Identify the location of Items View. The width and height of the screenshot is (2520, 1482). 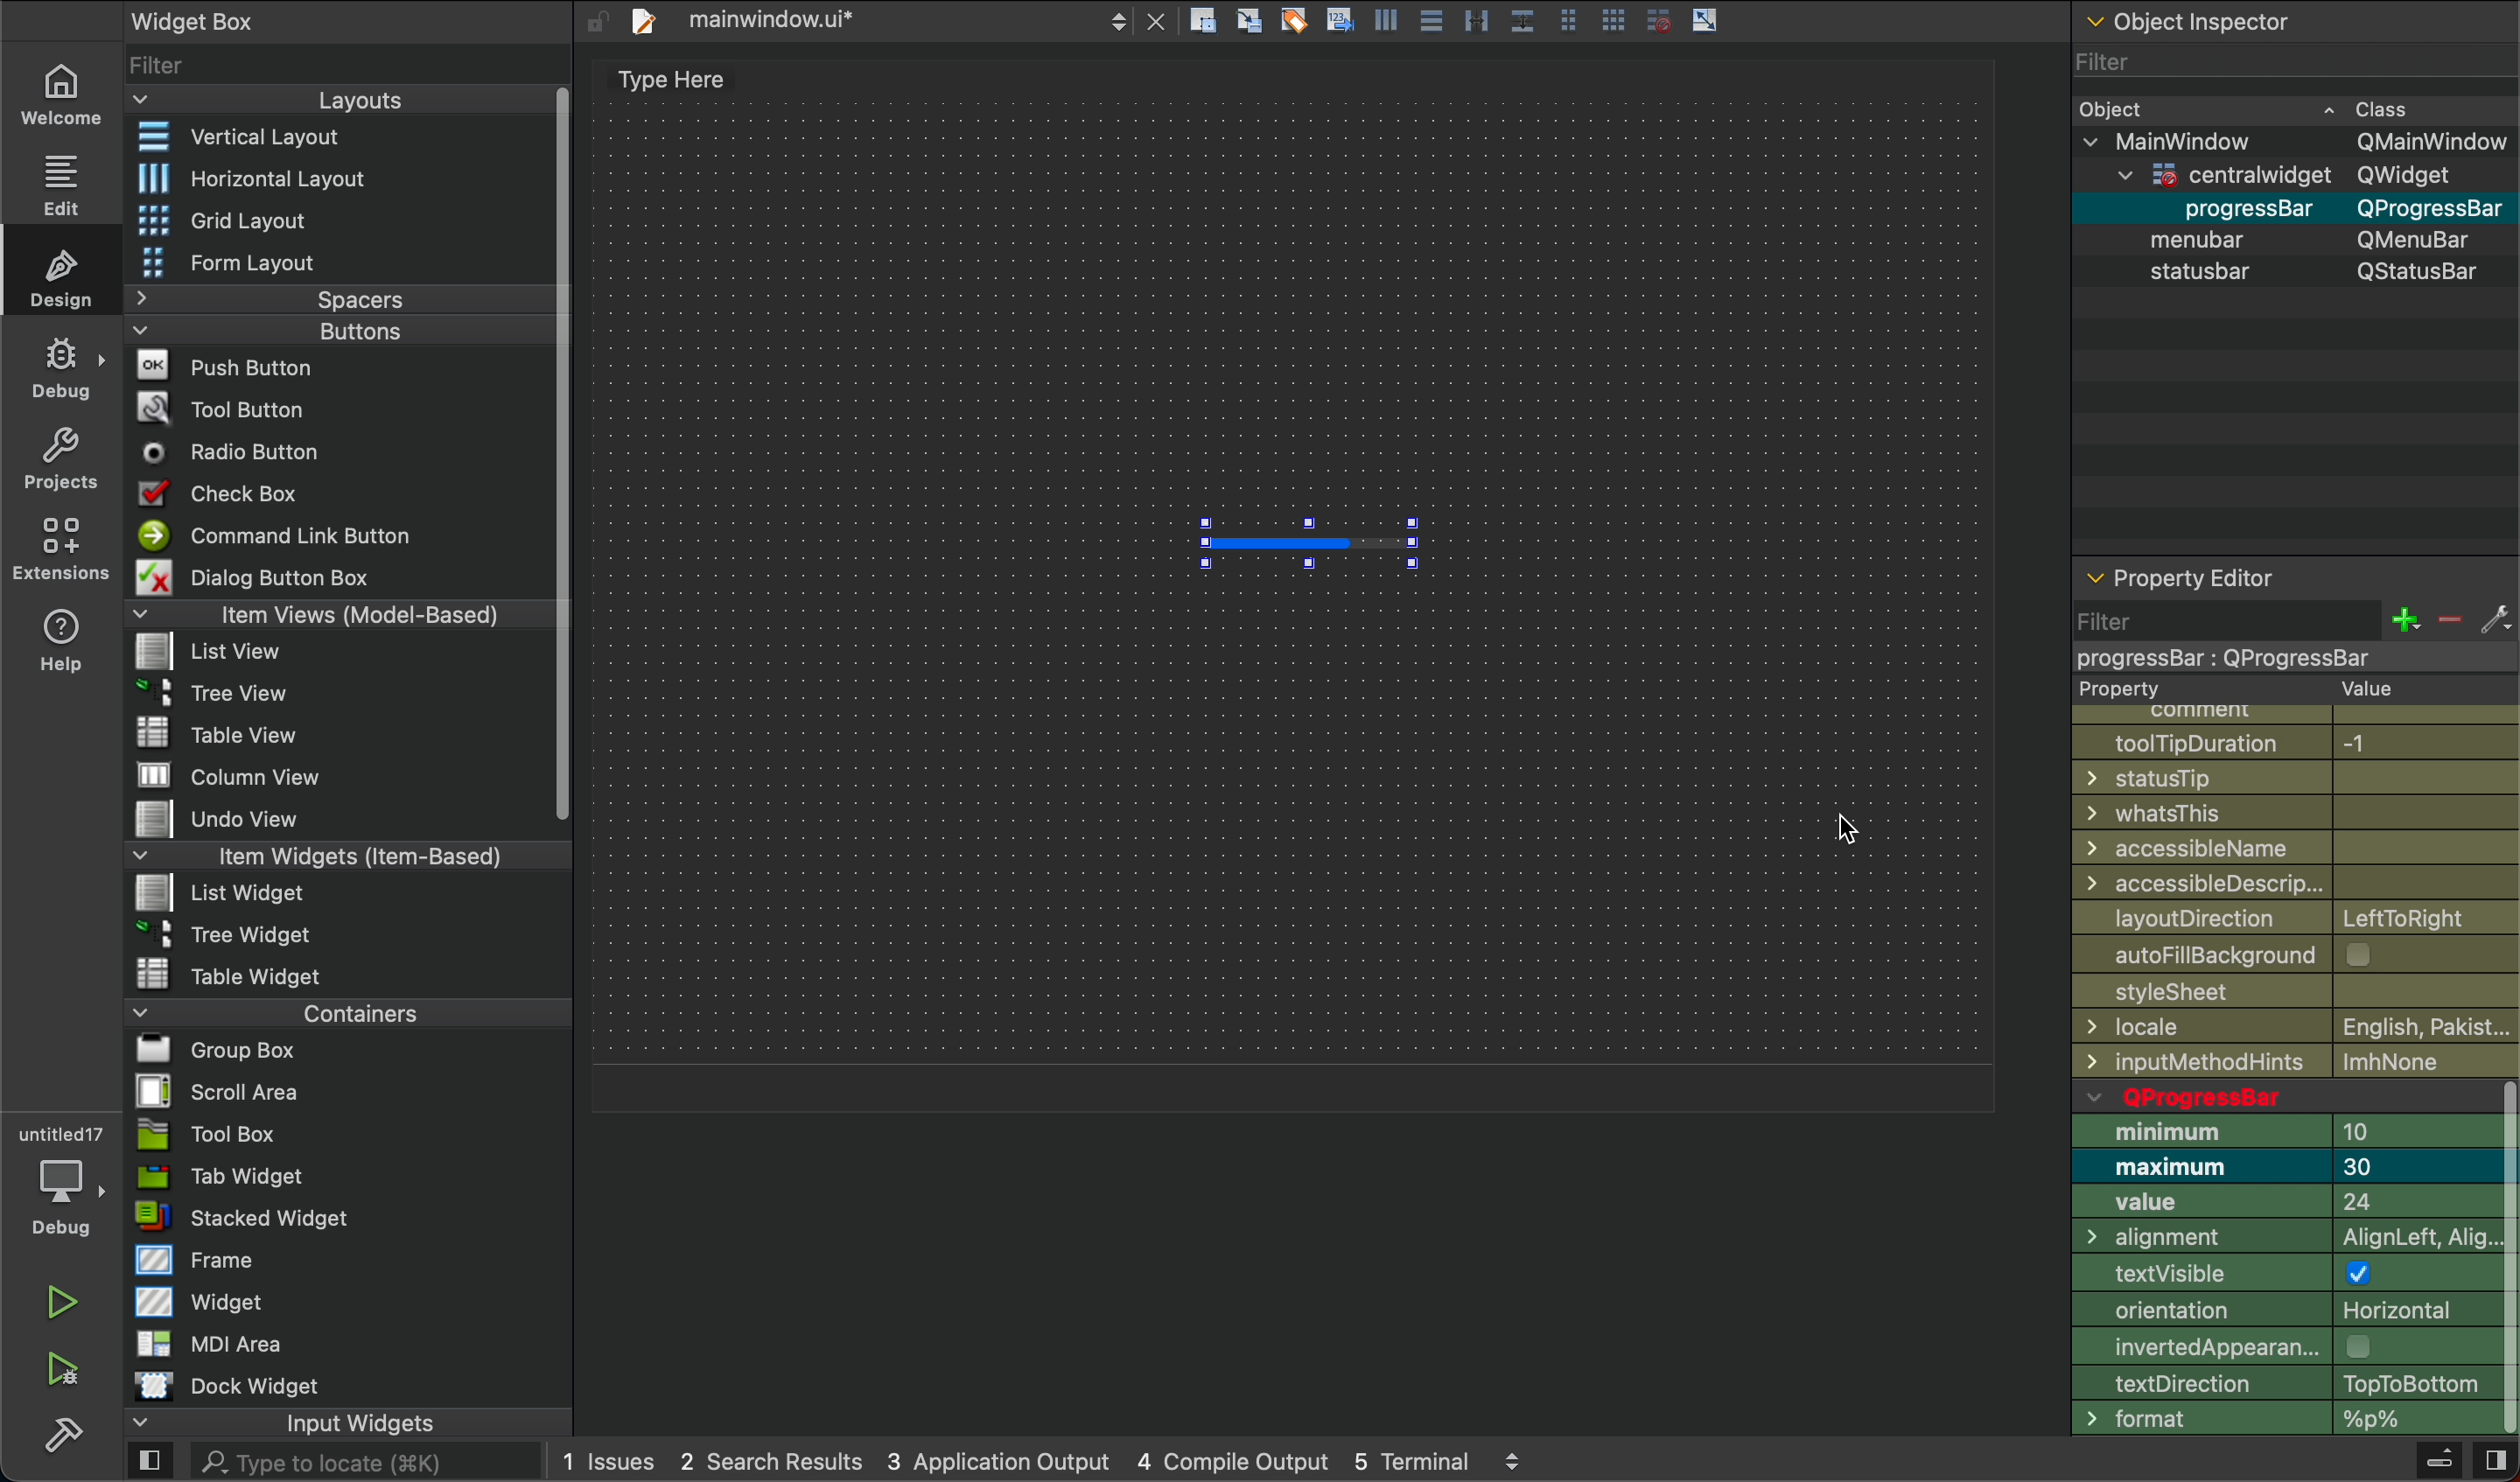
(331, 613).